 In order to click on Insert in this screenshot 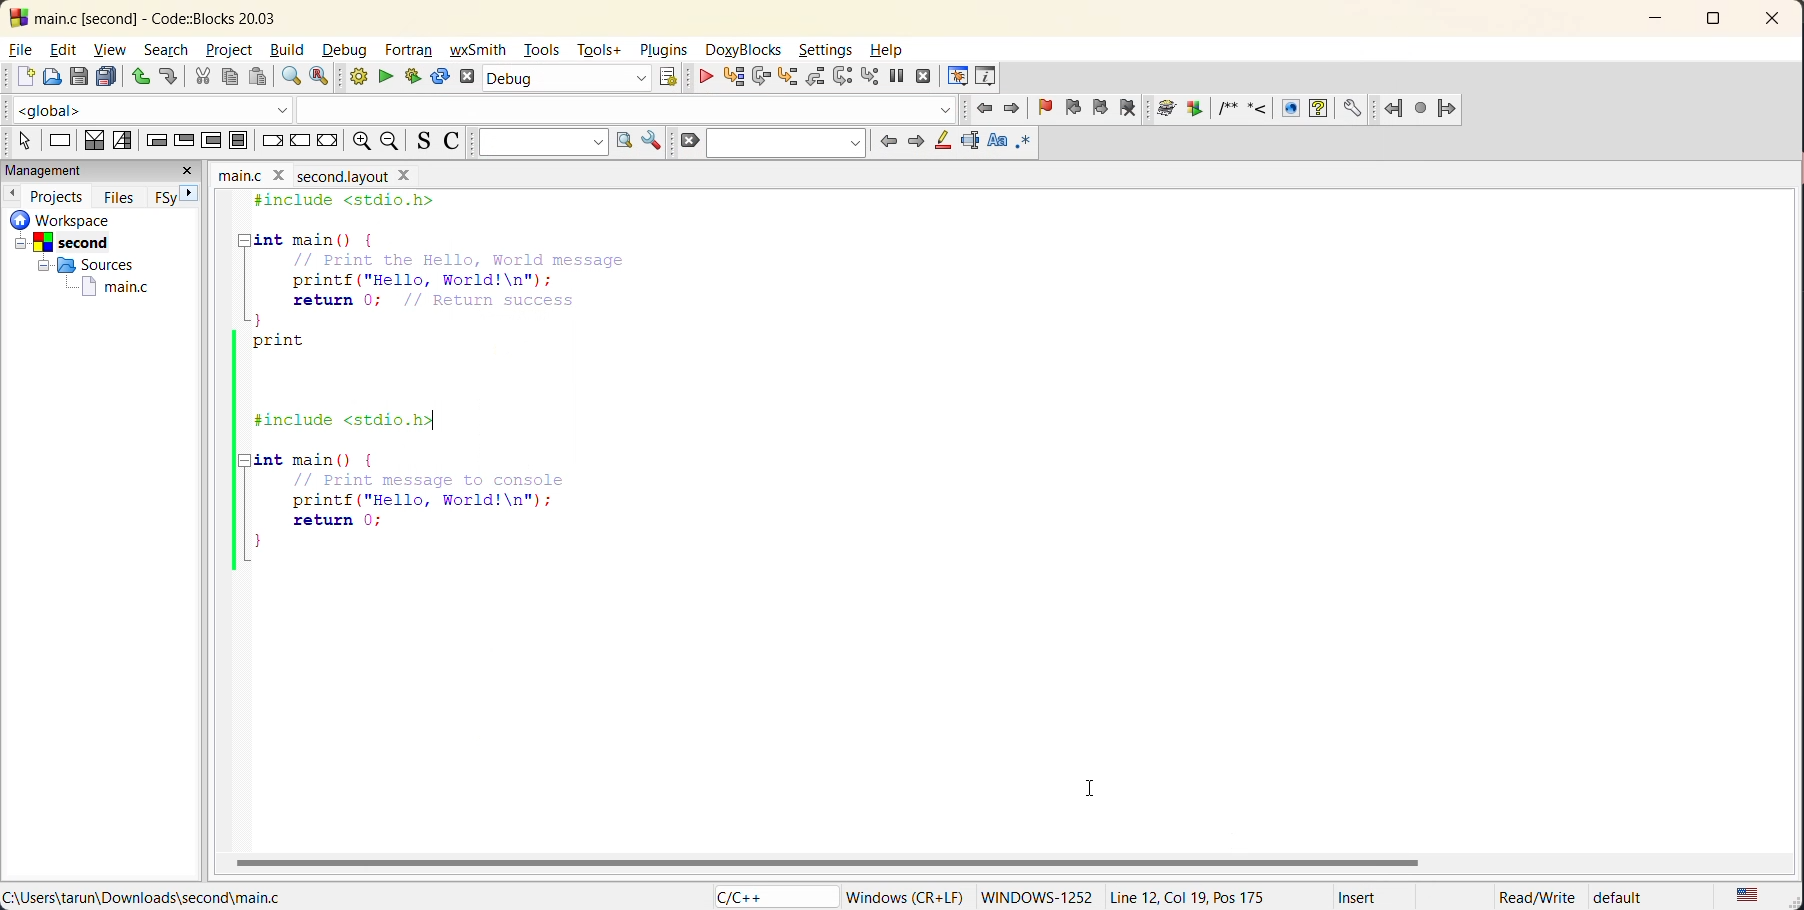, I will do `click(1360, 897)`.